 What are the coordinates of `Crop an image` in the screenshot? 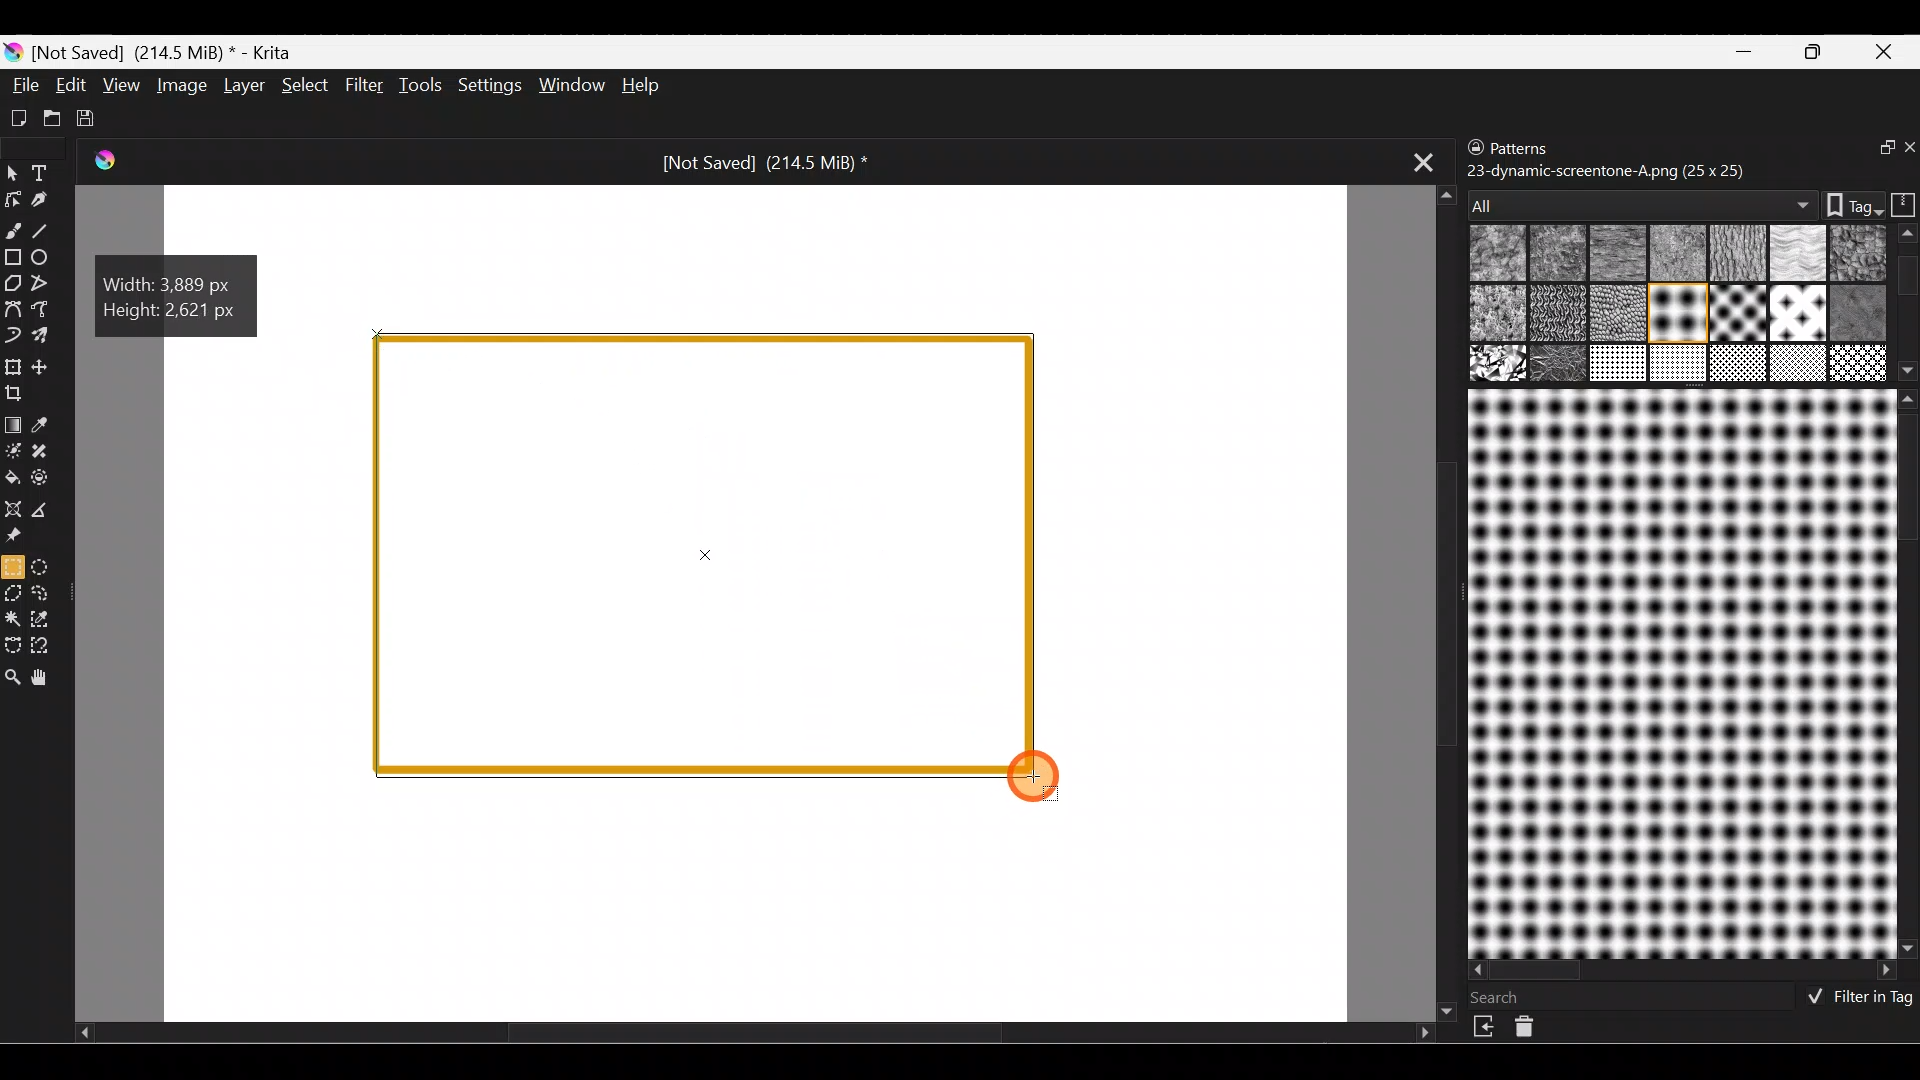 It's located at (22, 398).